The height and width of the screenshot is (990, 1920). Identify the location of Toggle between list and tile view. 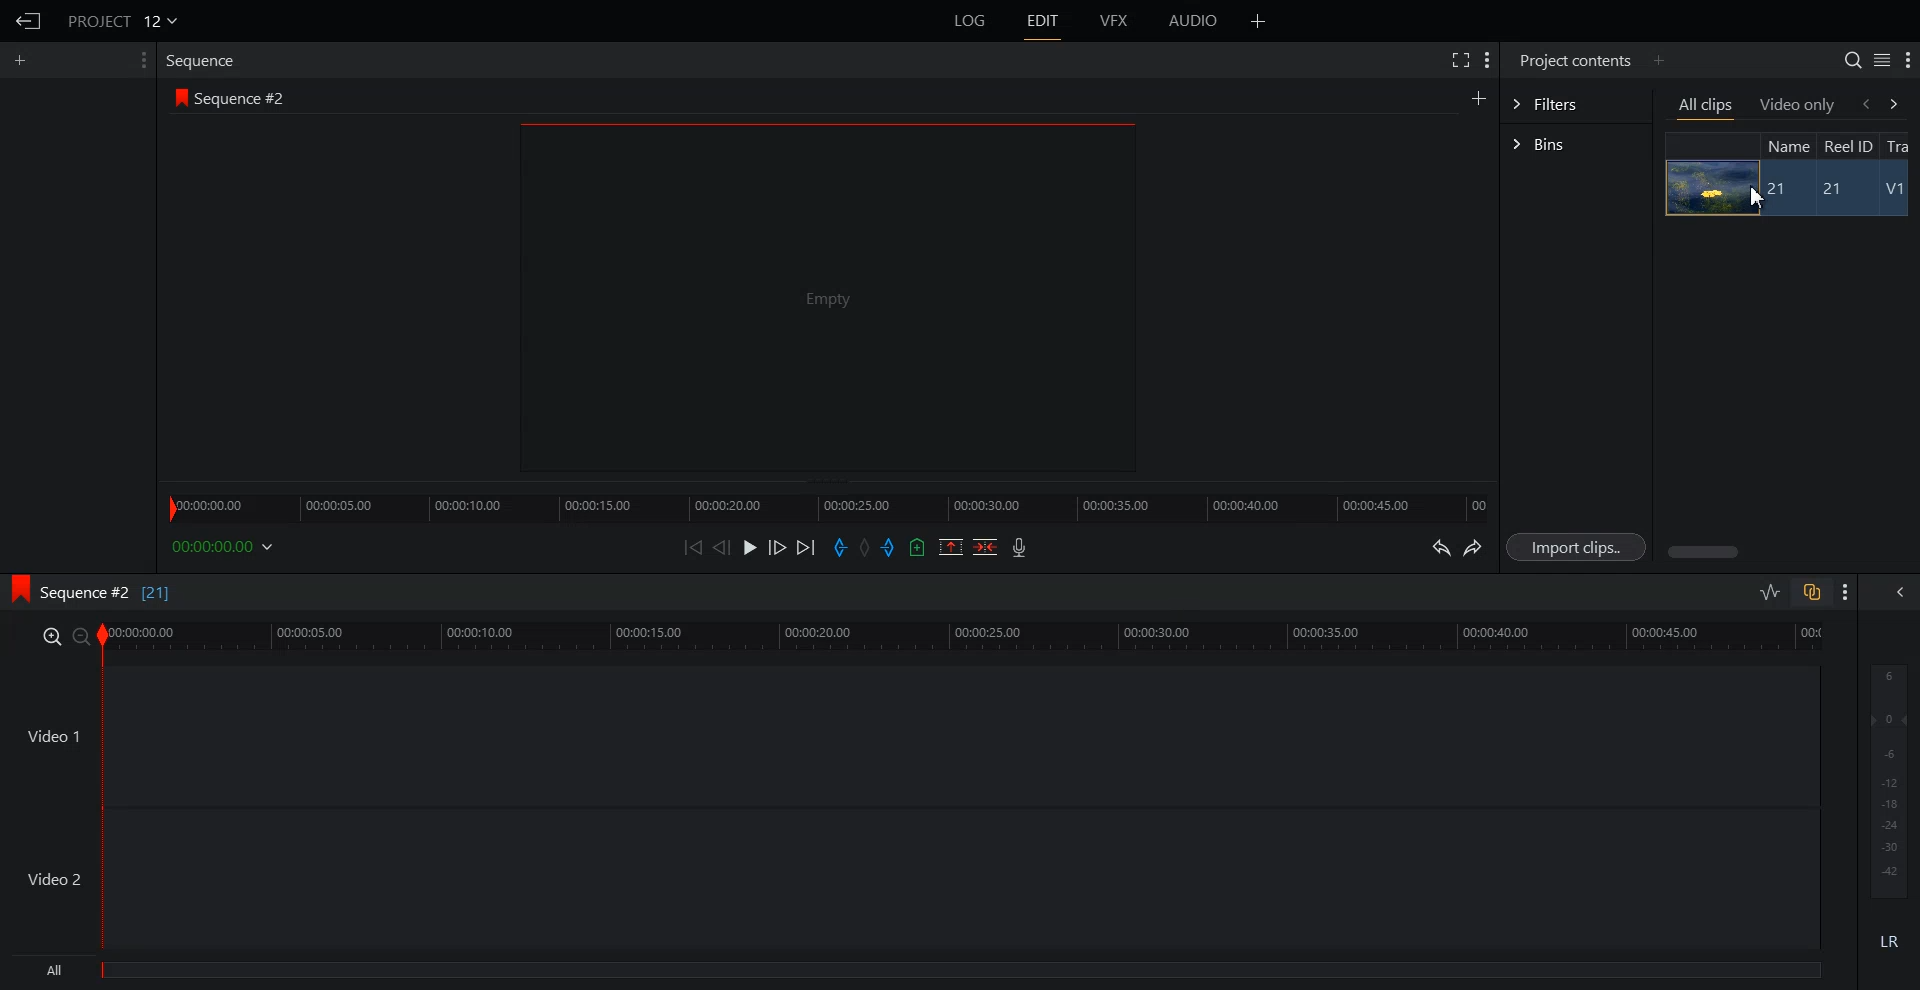
(1882, 60).